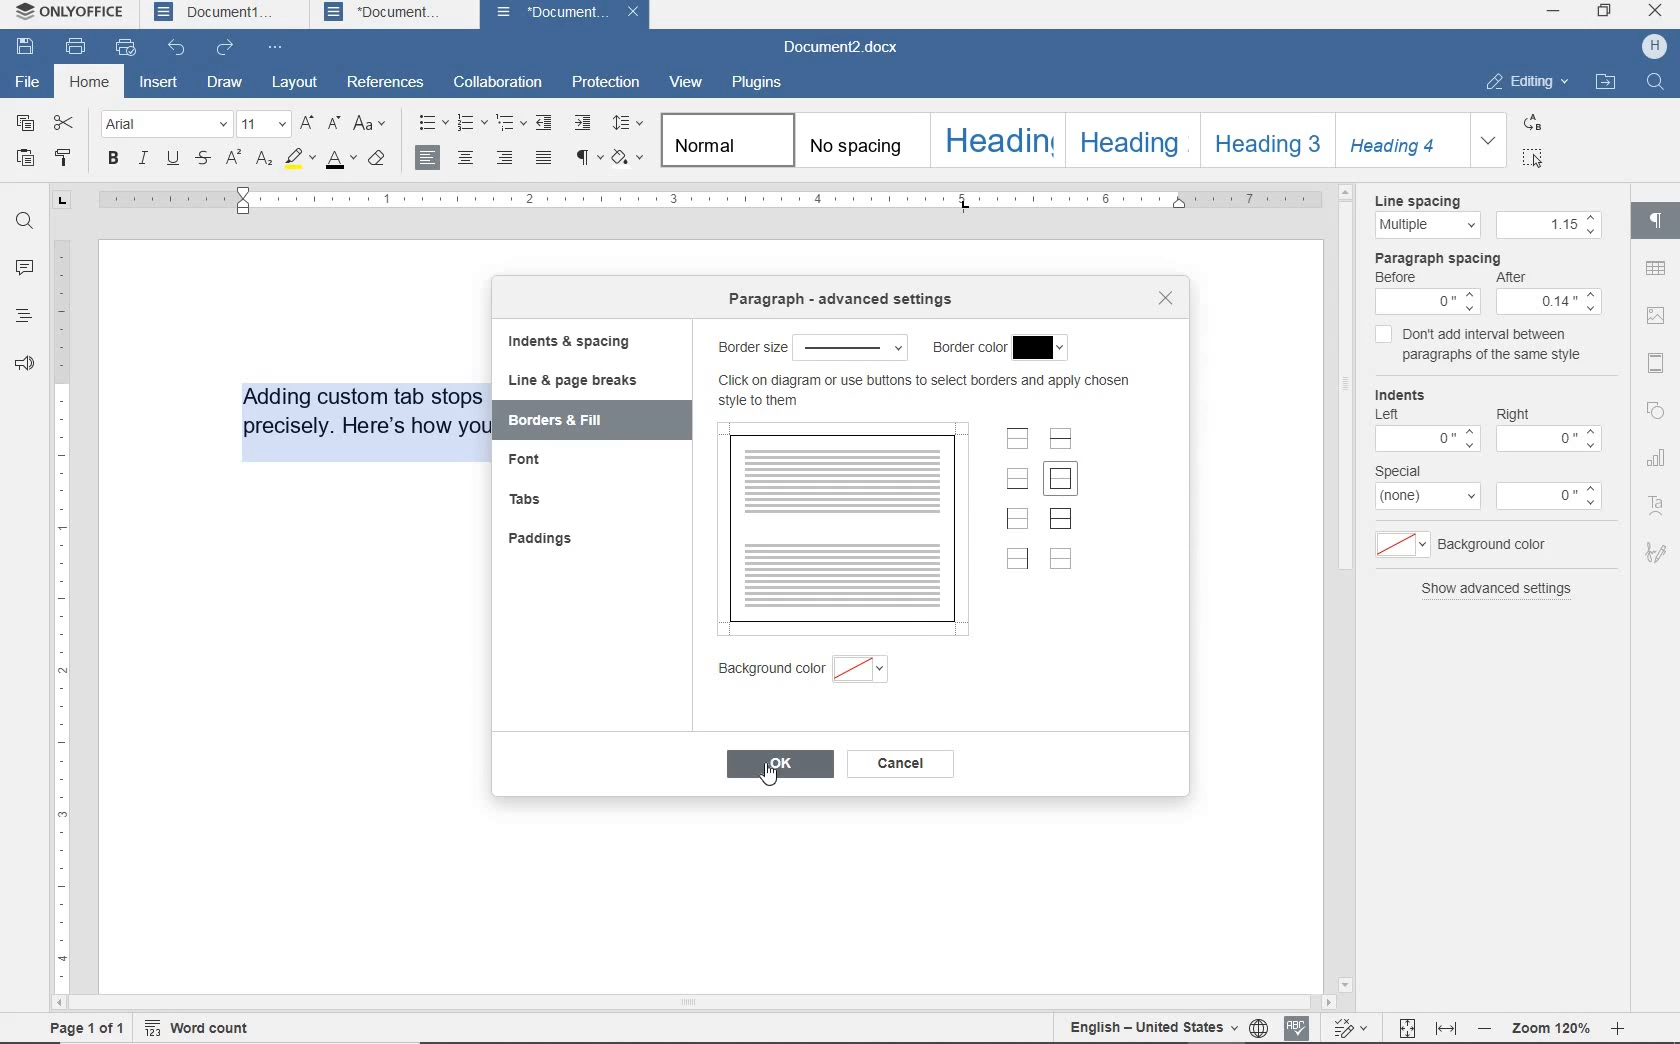 This screenshot has height=1044, width=1680. What do you see at coordinates (847, 48) in the screenshot?
I see `document name` at bounding box center [847, 48].